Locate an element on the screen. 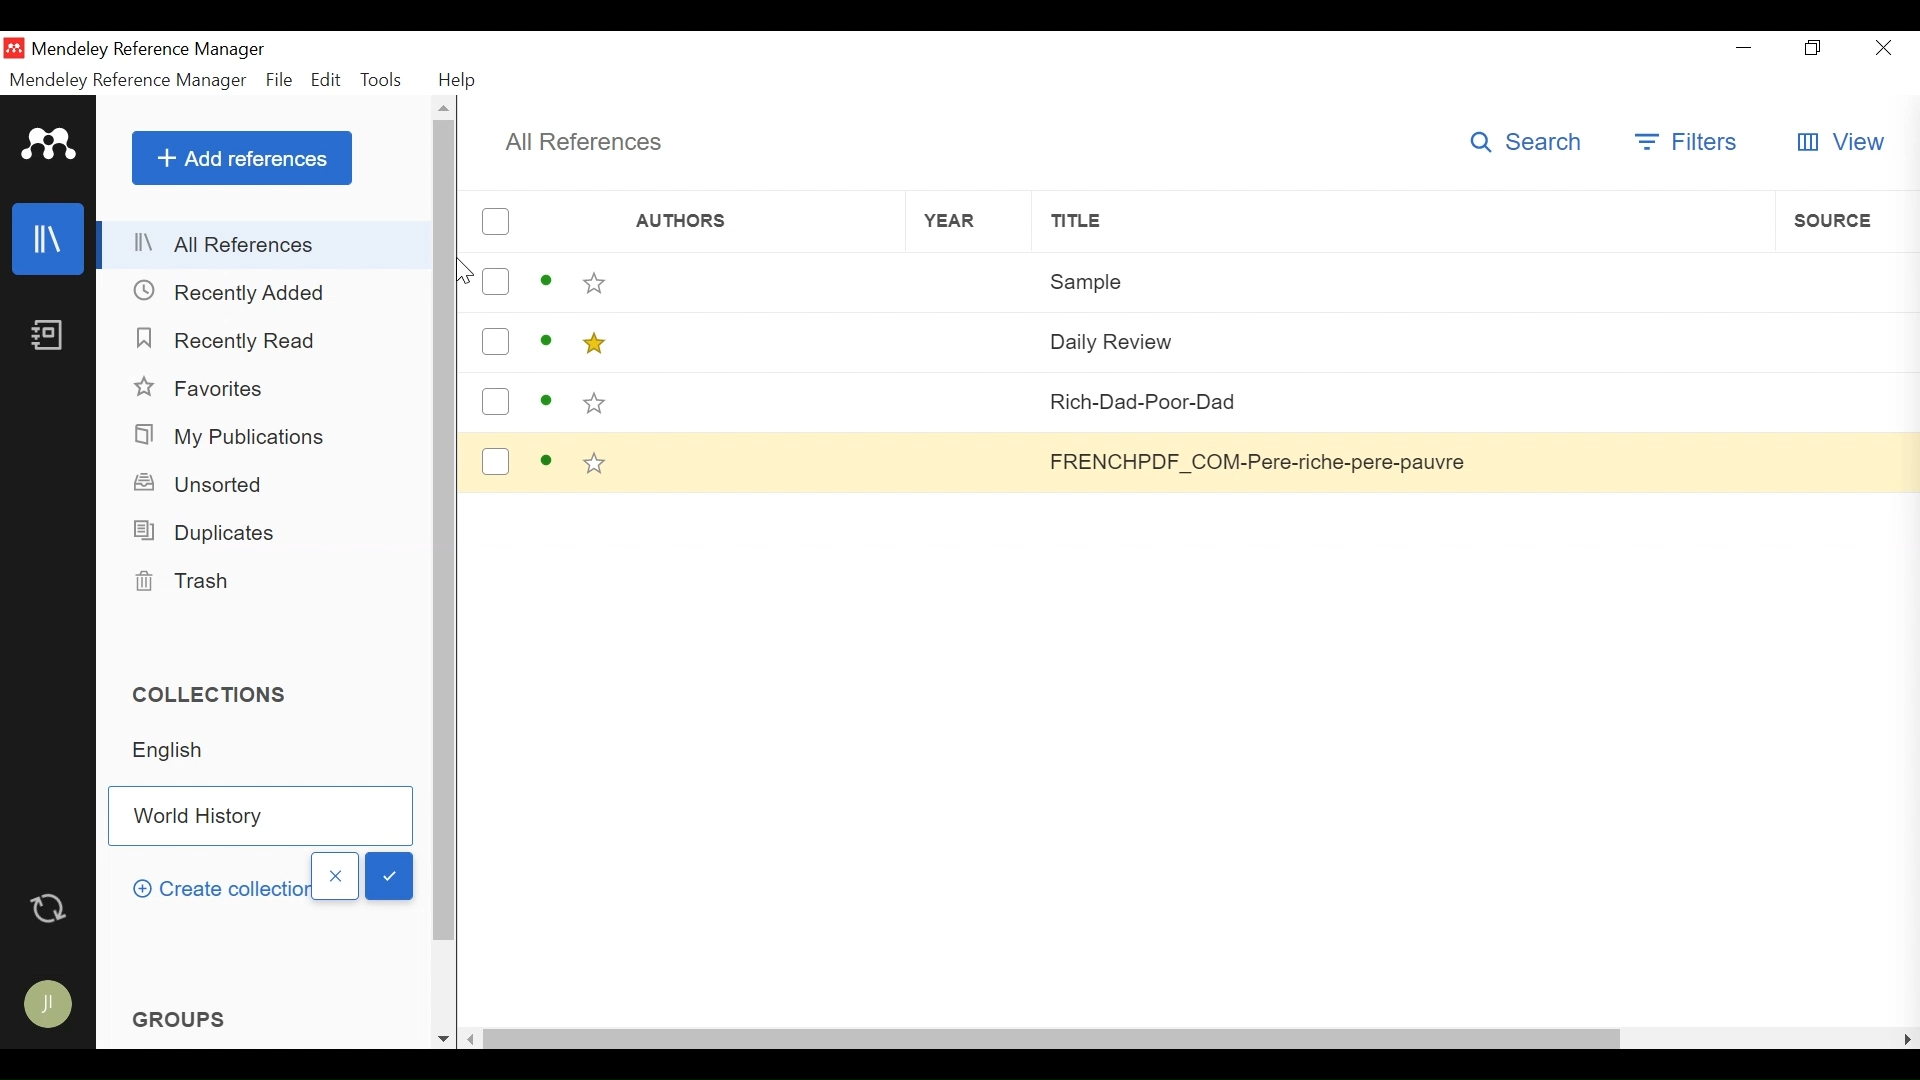  Daily Review is located at coordinates (1400, 339).